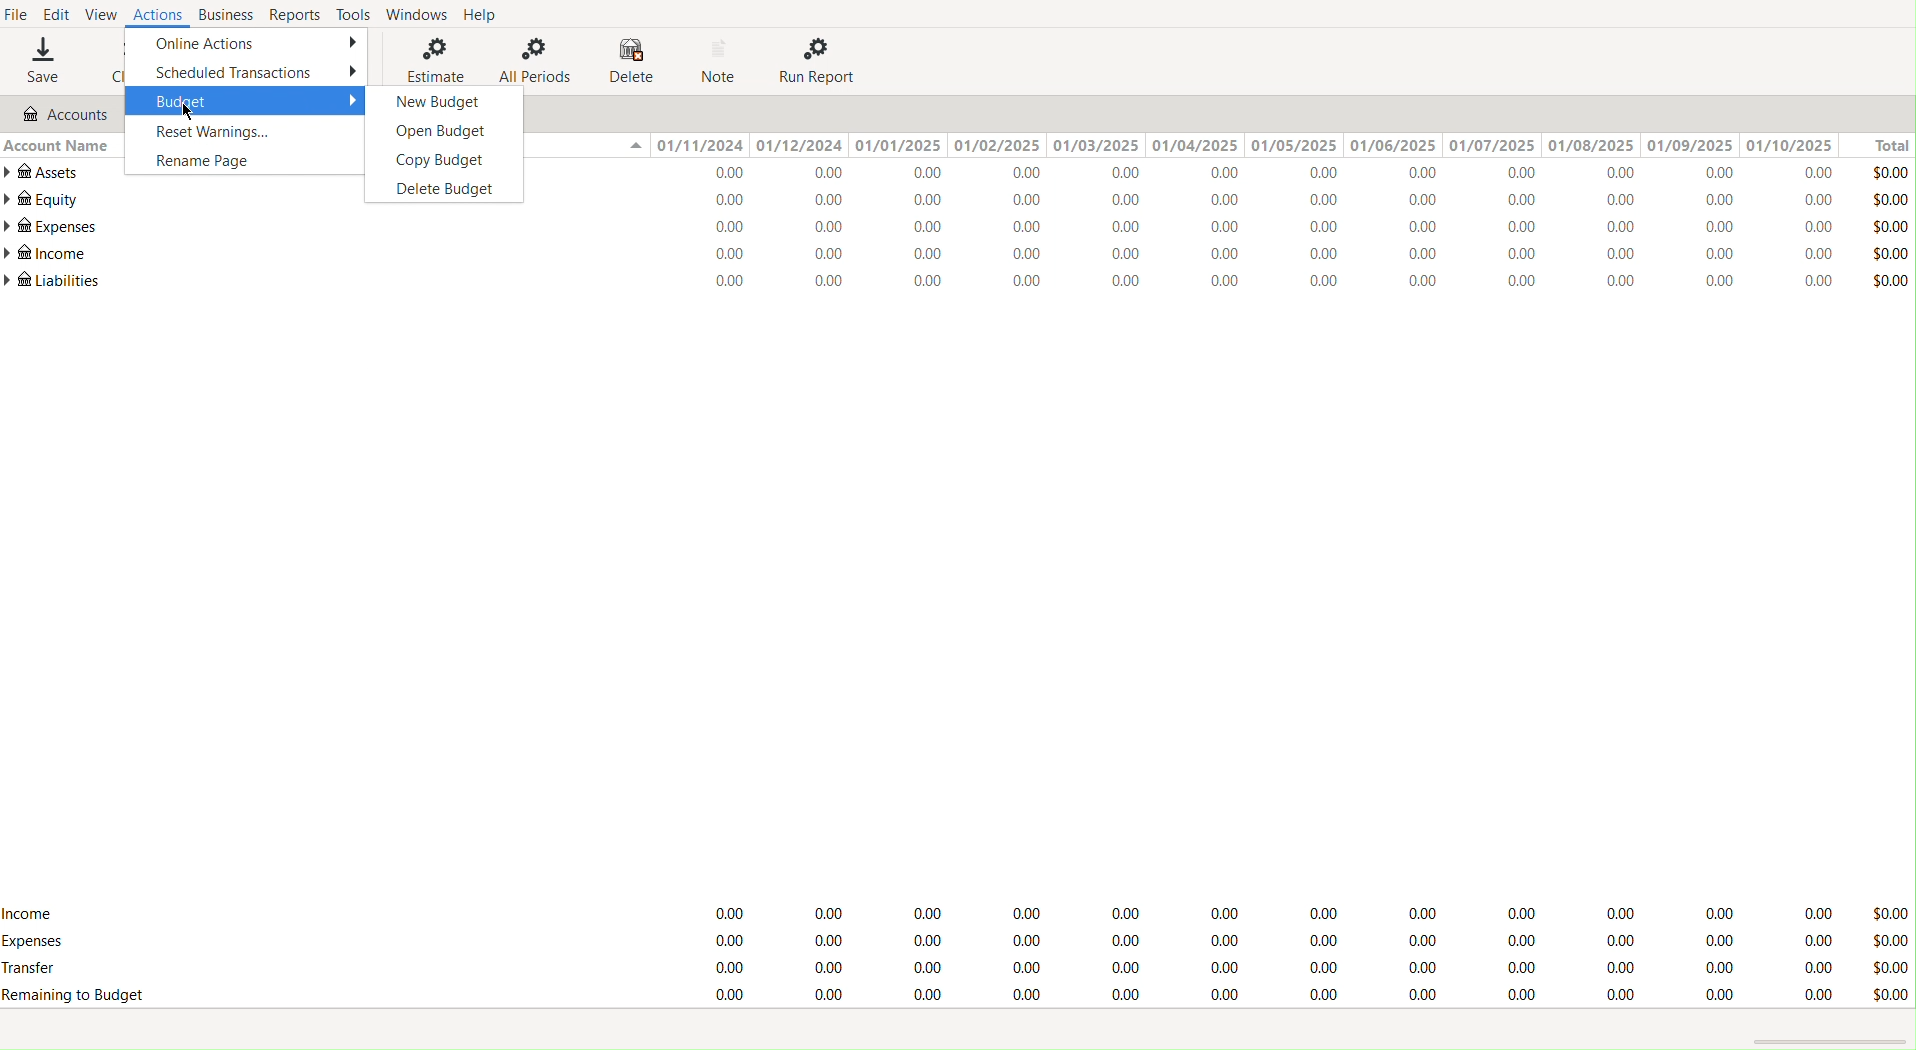  I want to click on Delete Budget, so click(446, 190).